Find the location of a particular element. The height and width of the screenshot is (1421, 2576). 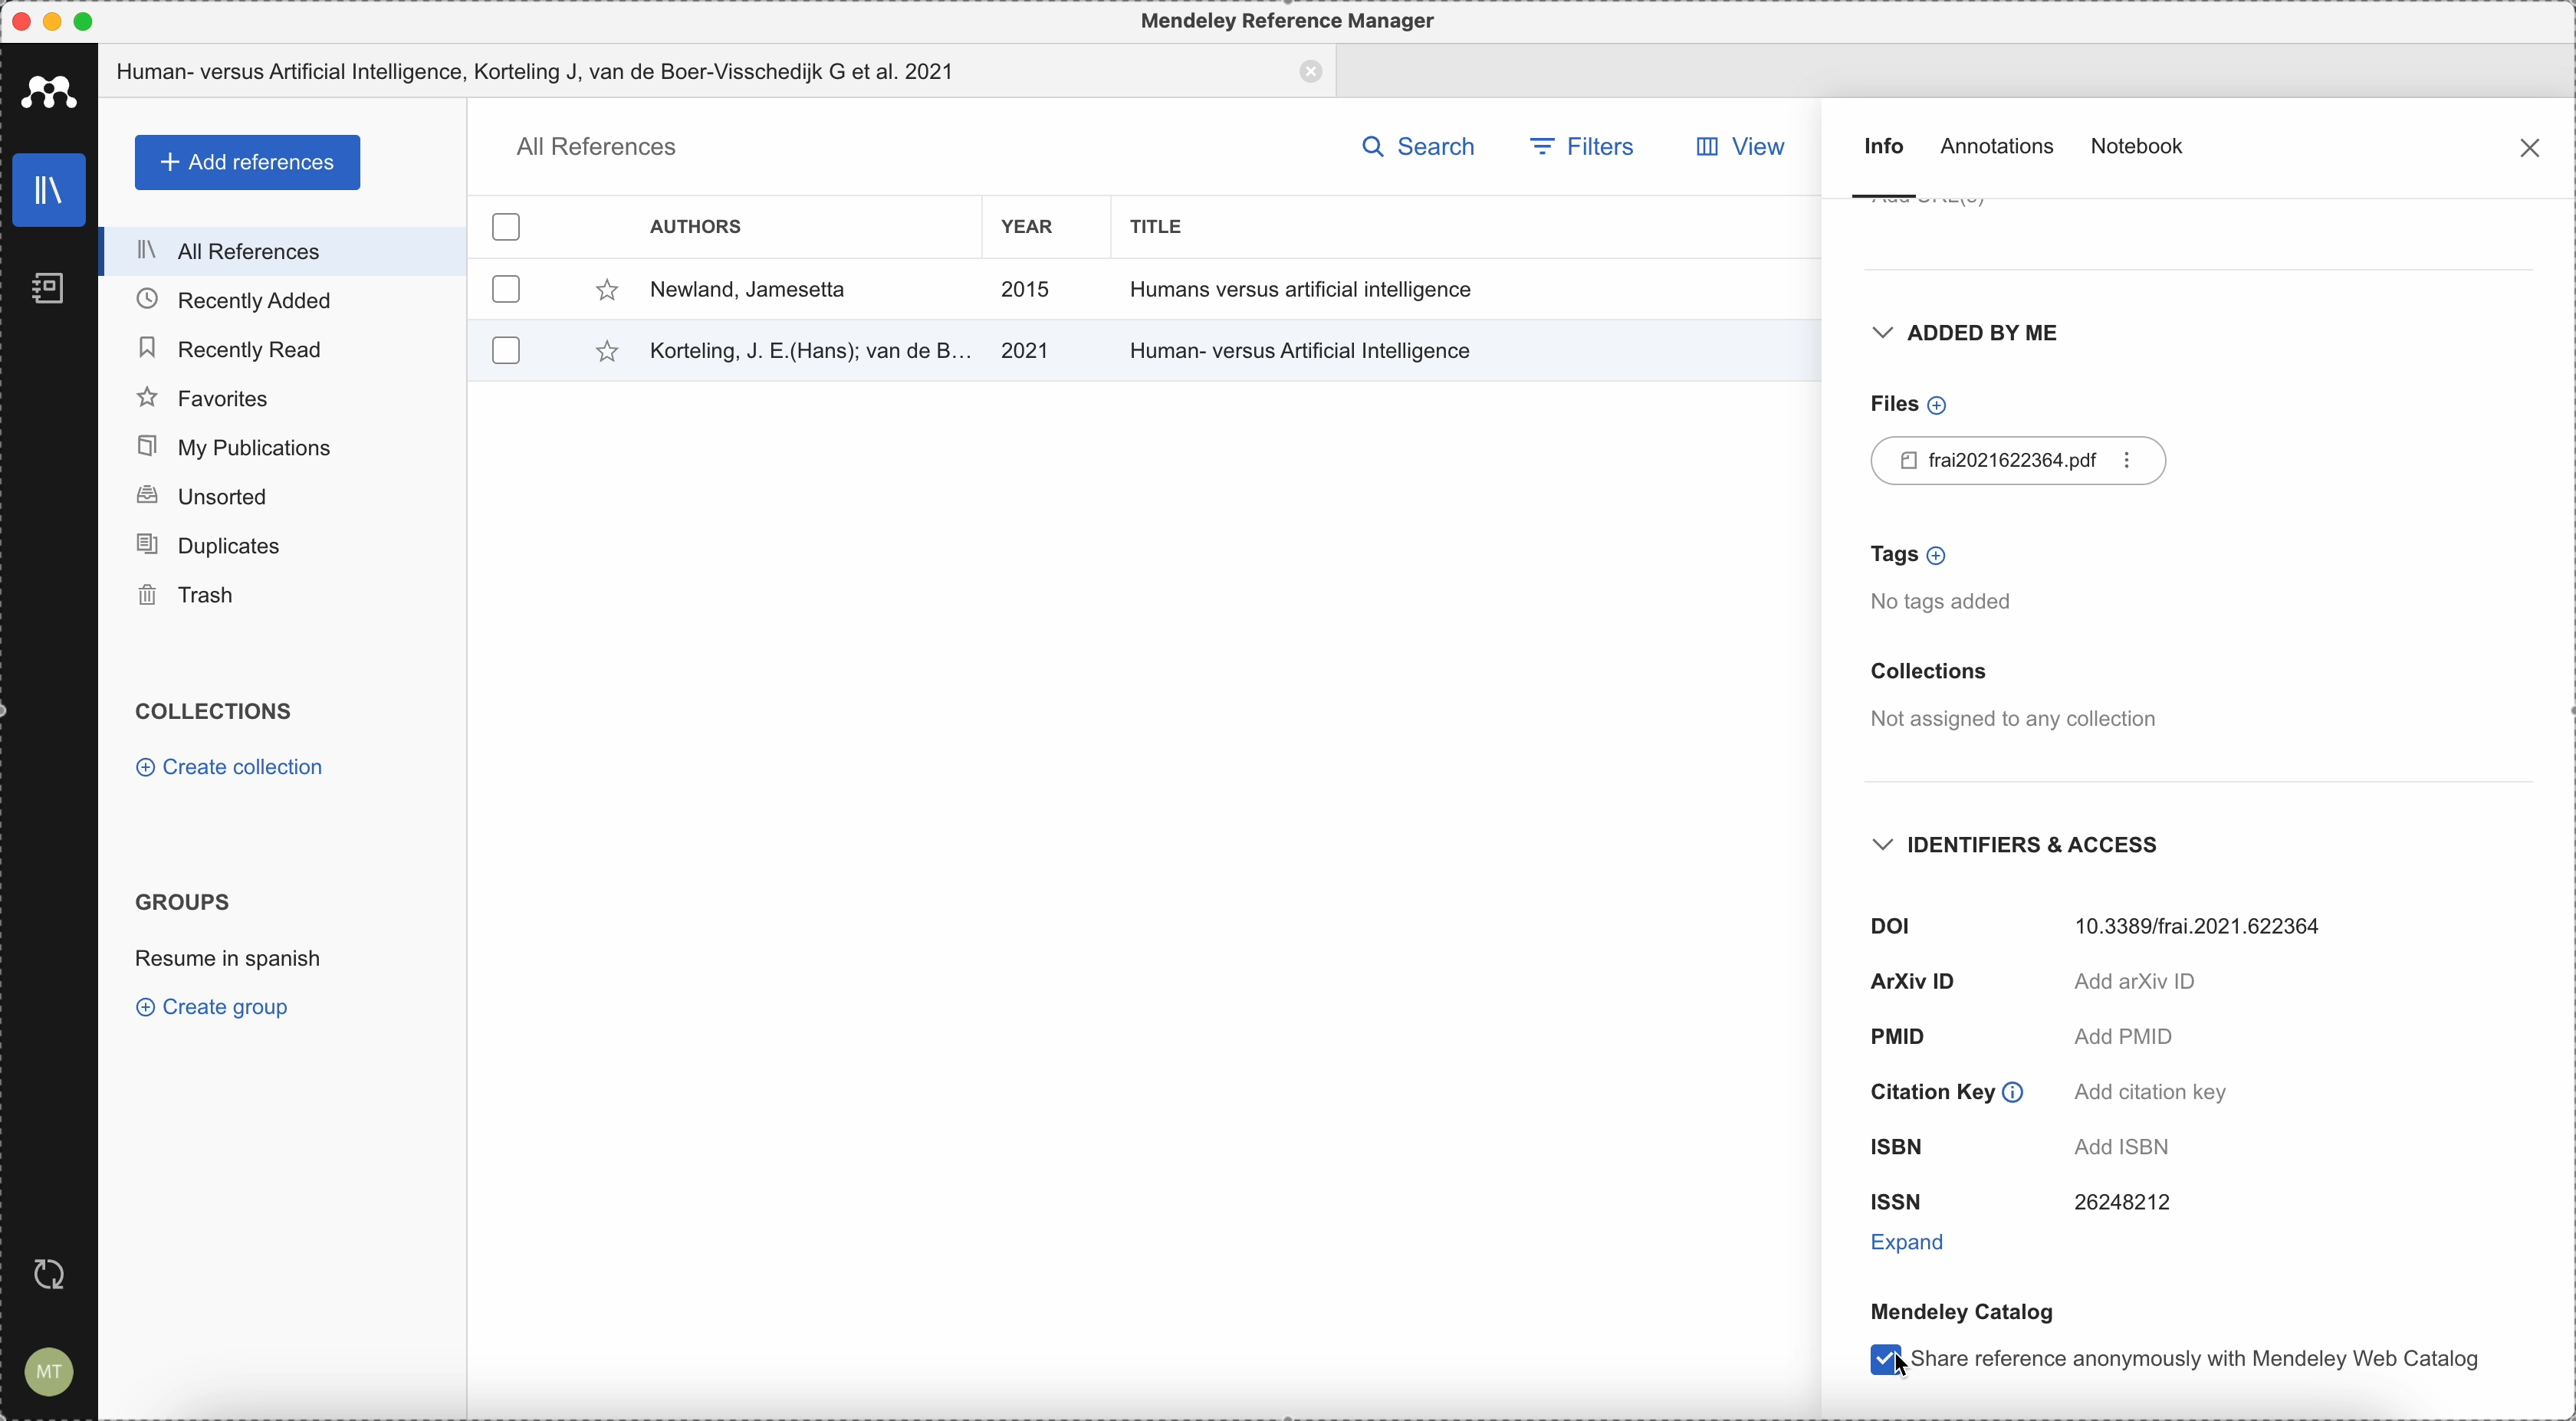

recently read is located at coordinates (282, 346).